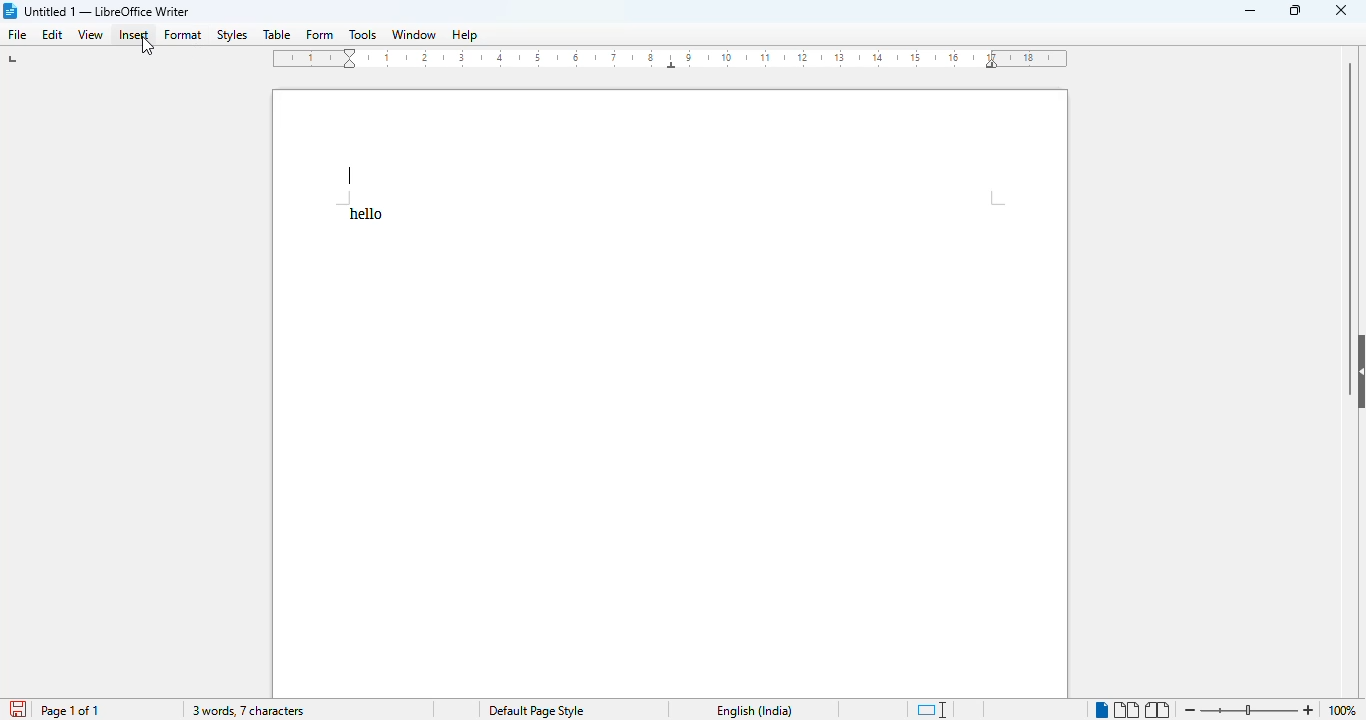 The height and width of the screenshot is (720, 1366). I want to click on zoom in or zoom out bar, so click(1248, 710).